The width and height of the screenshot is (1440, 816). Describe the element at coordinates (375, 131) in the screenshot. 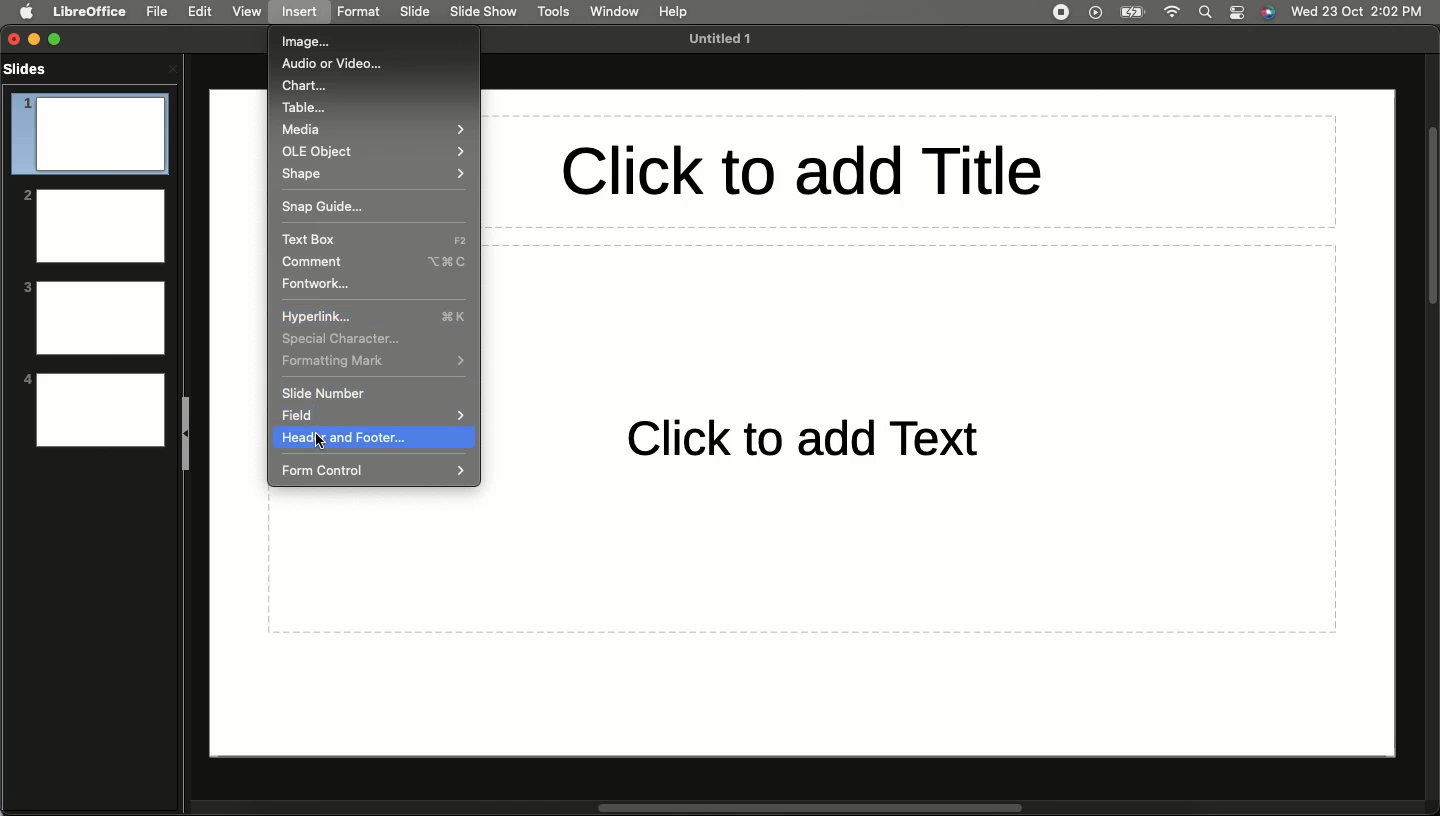

I see `Media` at that location.